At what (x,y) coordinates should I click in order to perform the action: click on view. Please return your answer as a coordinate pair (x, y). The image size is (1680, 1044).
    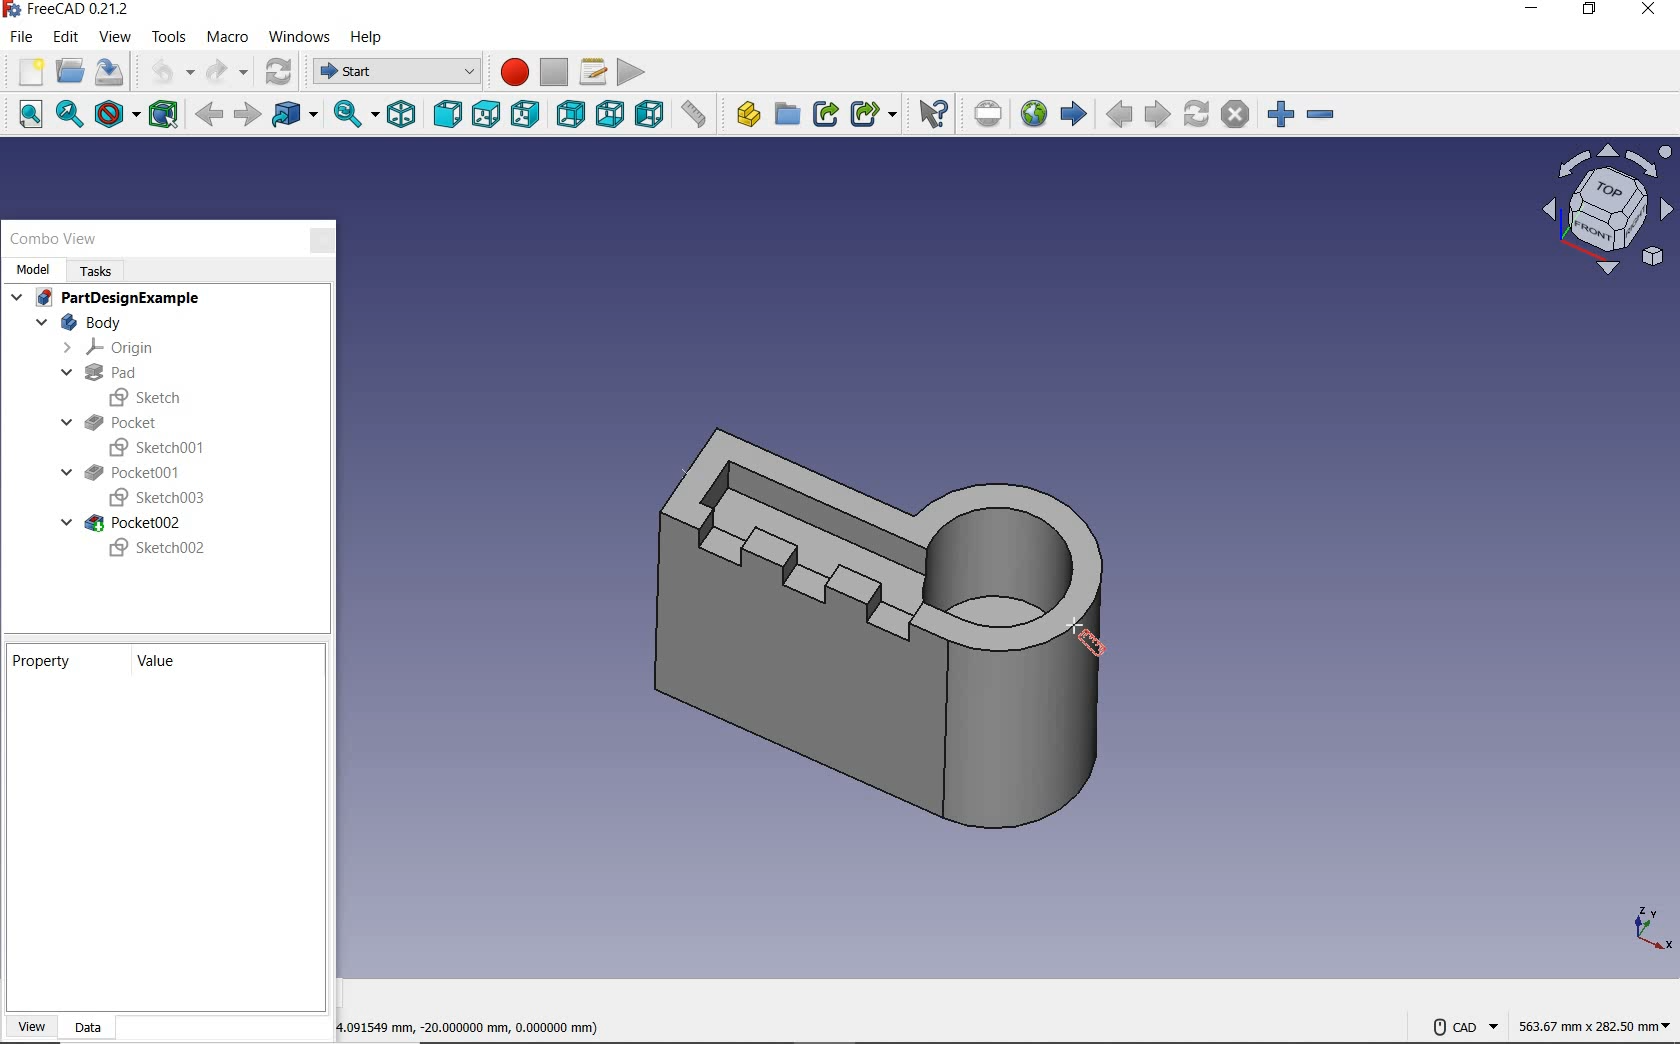
    Looking at the image, I should click on (113, 40).